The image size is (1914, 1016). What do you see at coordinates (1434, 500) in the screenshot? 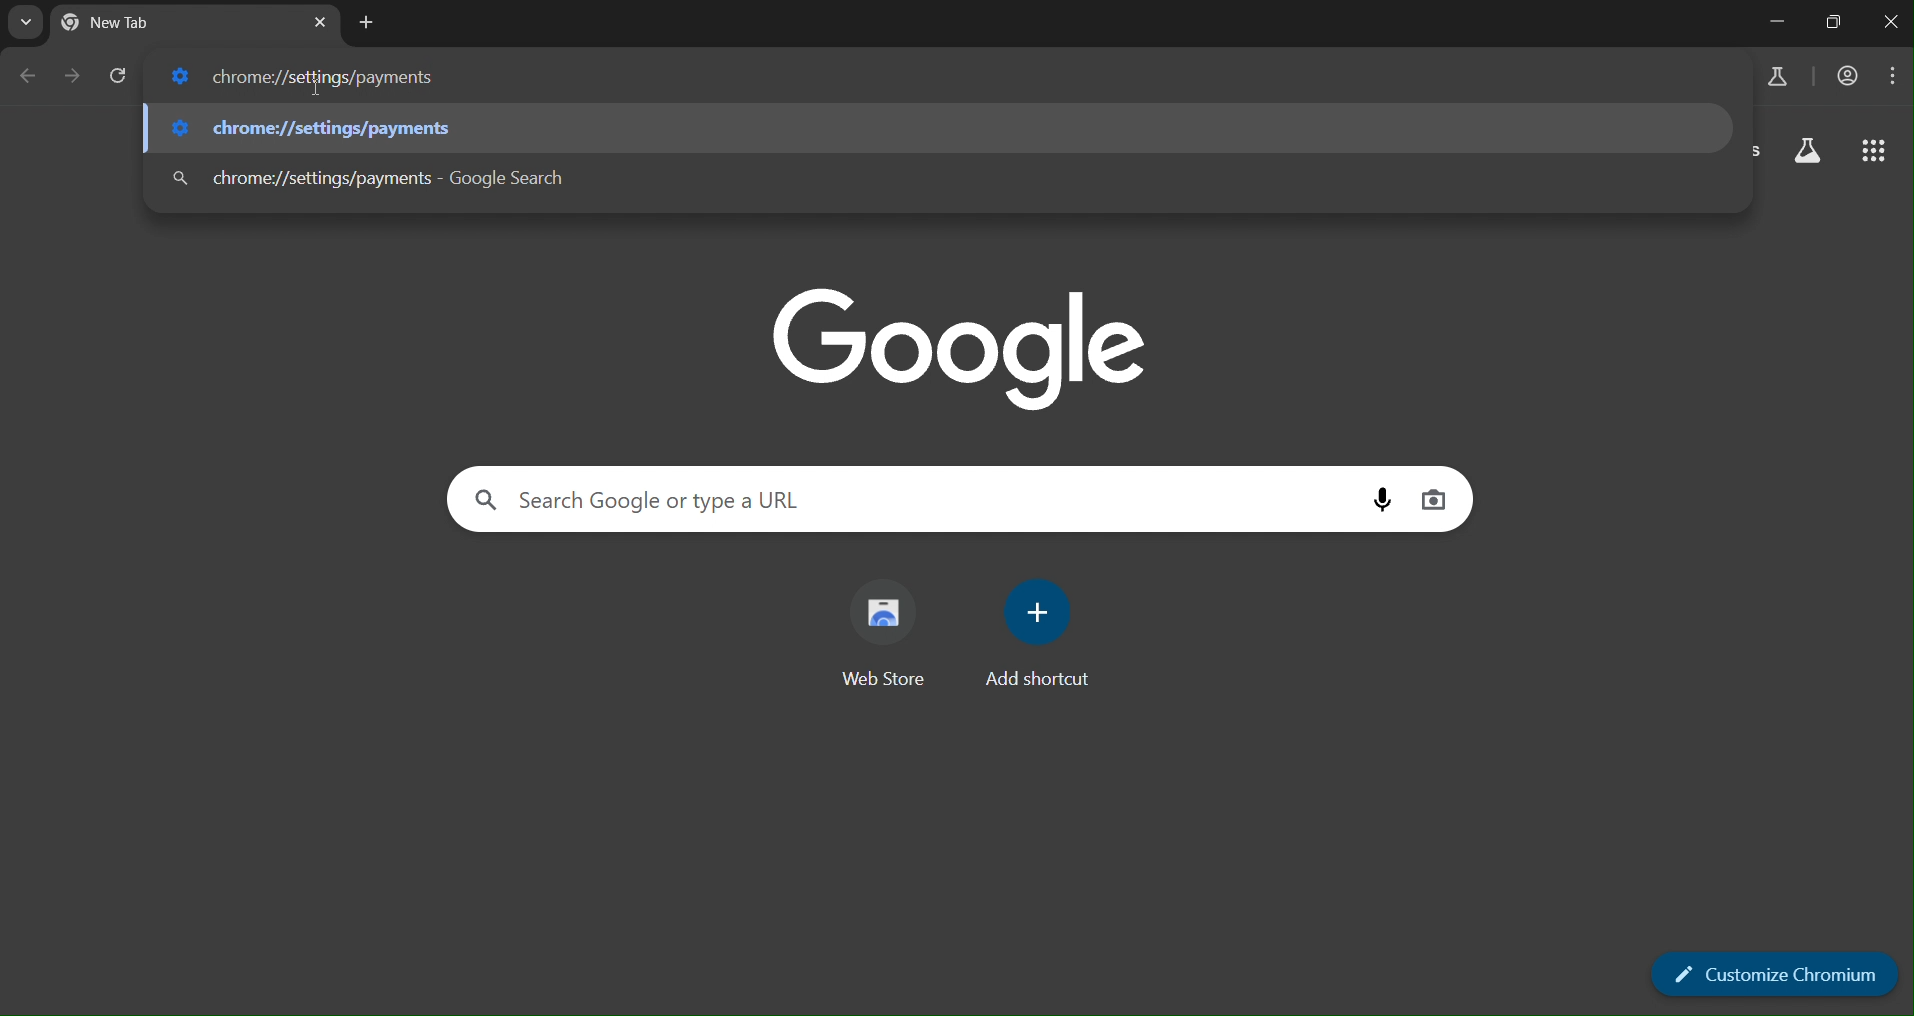
I see `image search` at bounding box center [1434, 500].